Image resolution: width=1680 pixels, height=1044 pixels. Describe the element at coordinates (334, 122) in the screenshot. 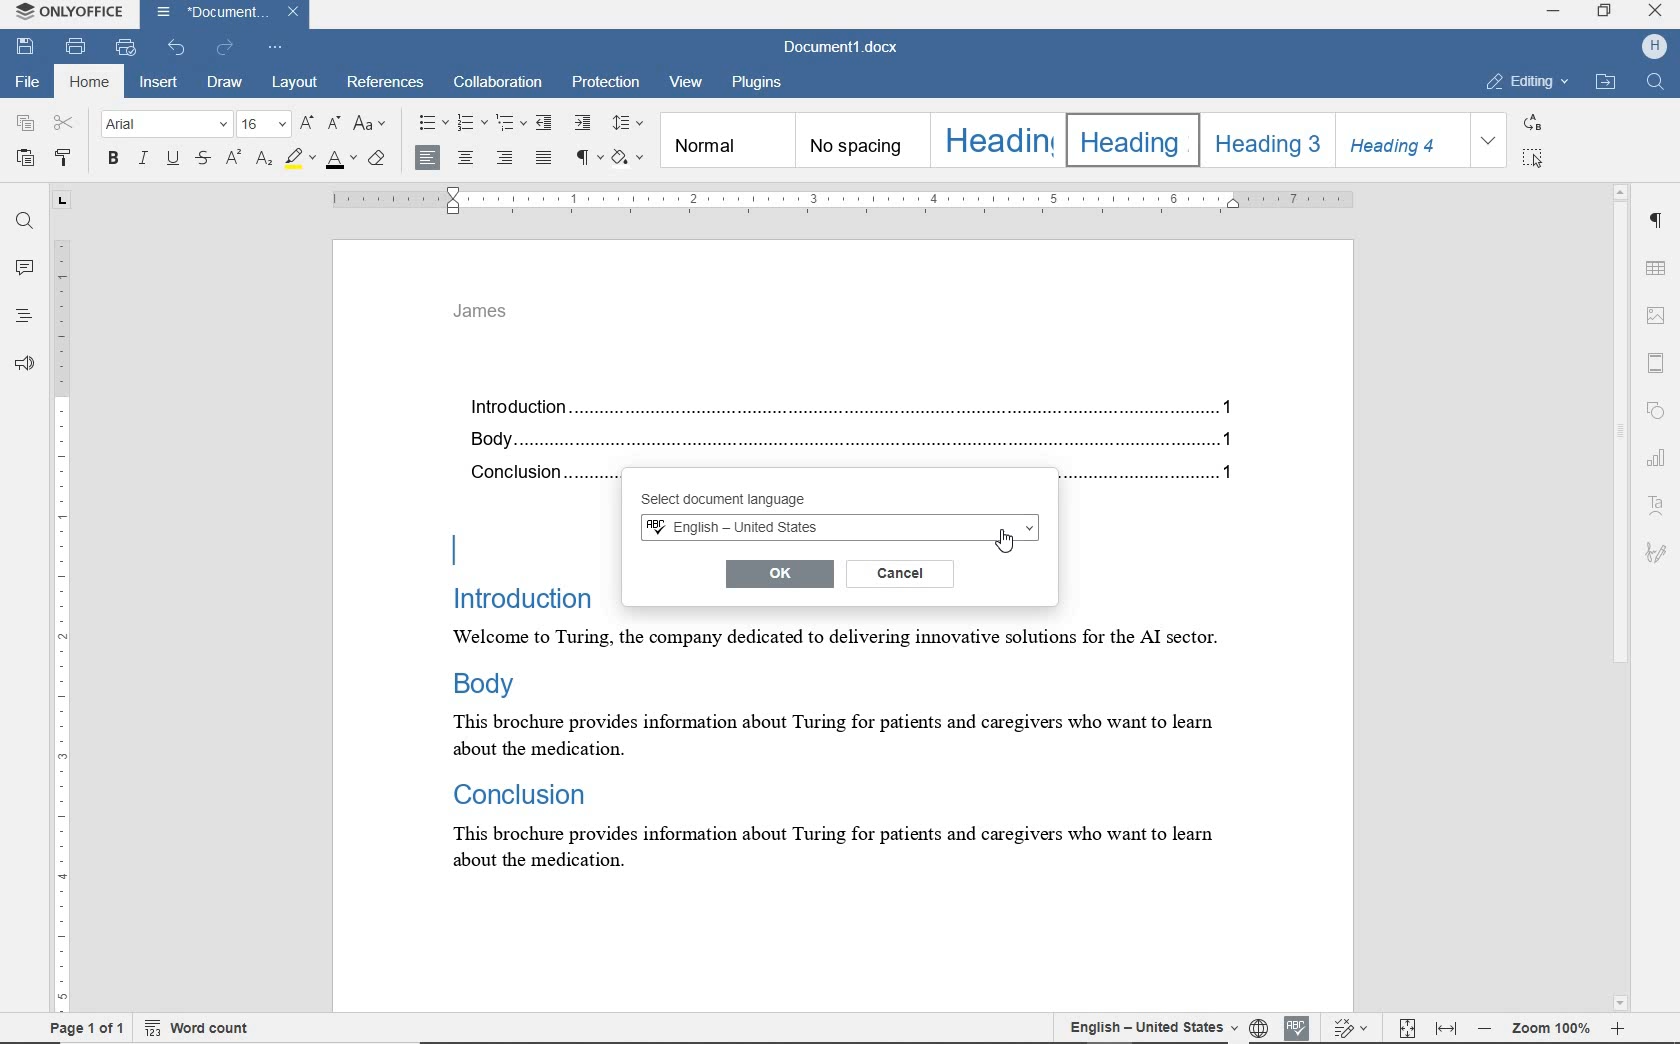

I see `decrement font size` at that location.